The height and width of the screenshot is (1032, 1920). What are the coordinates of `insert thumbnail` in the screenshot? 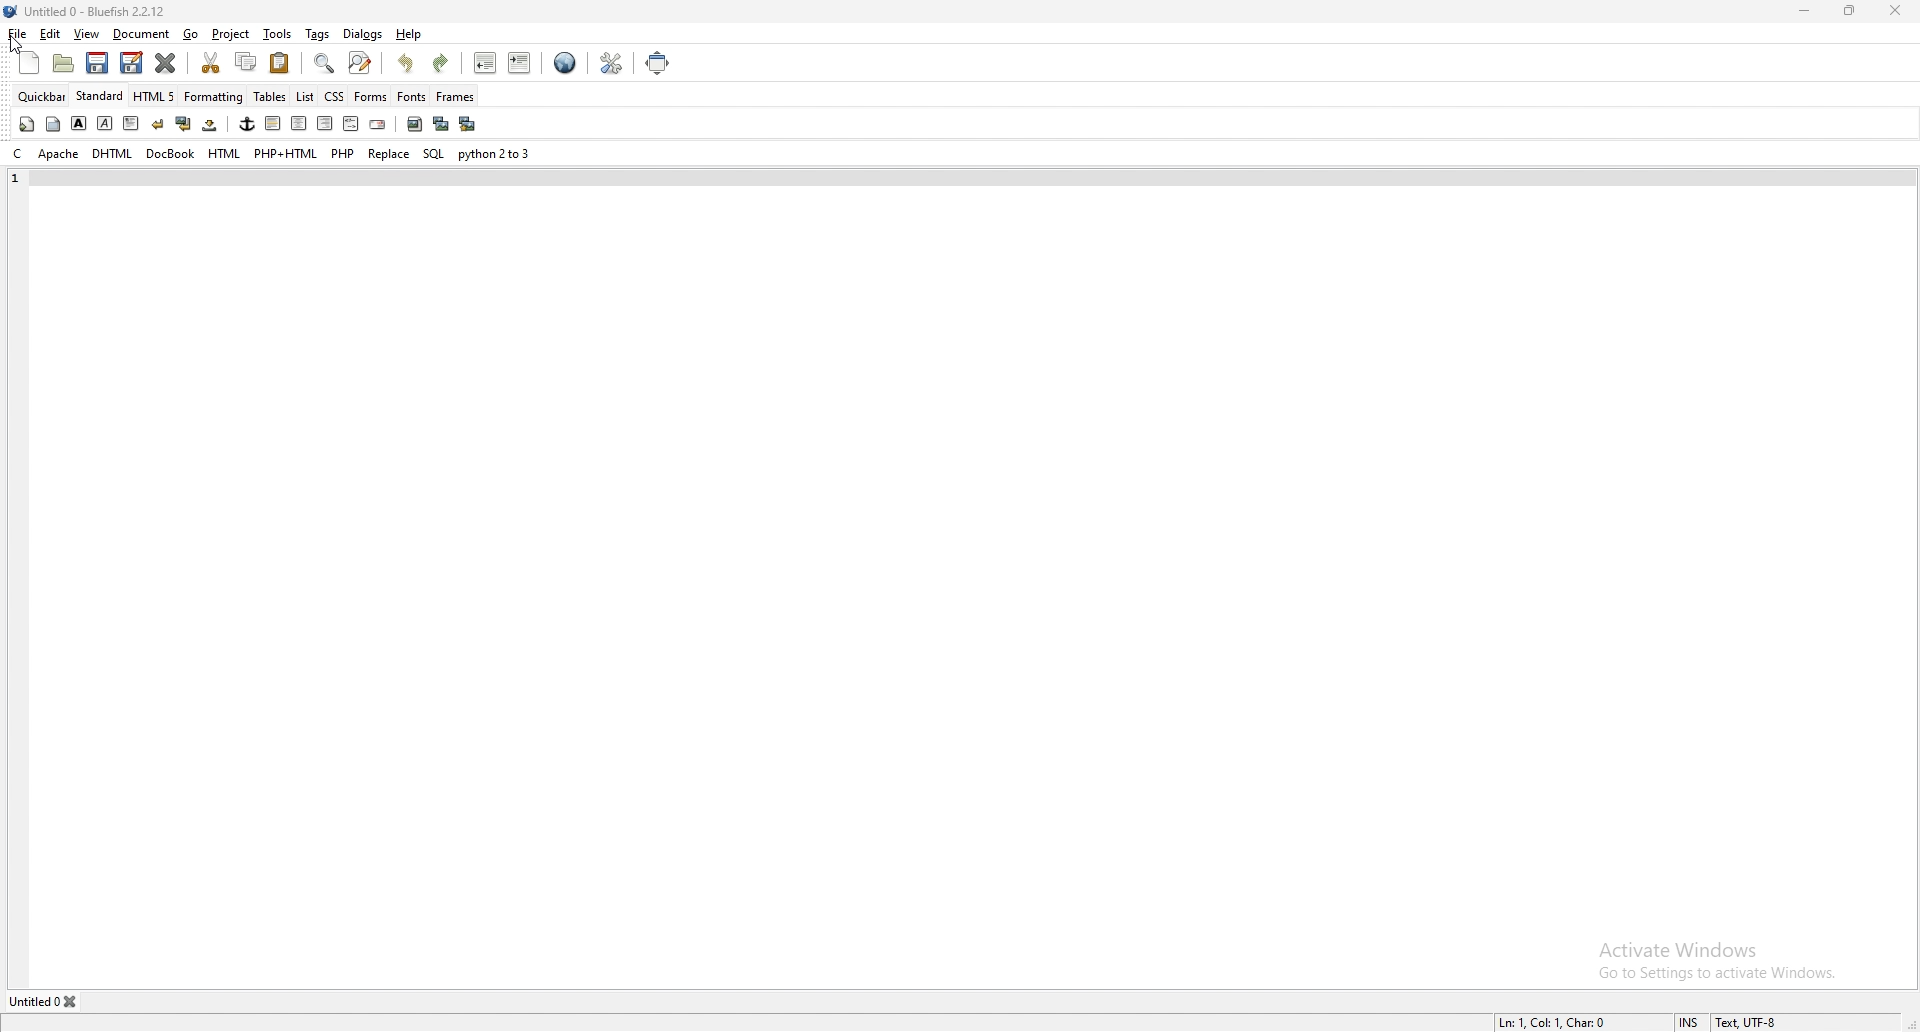 It's located at (441, 124).